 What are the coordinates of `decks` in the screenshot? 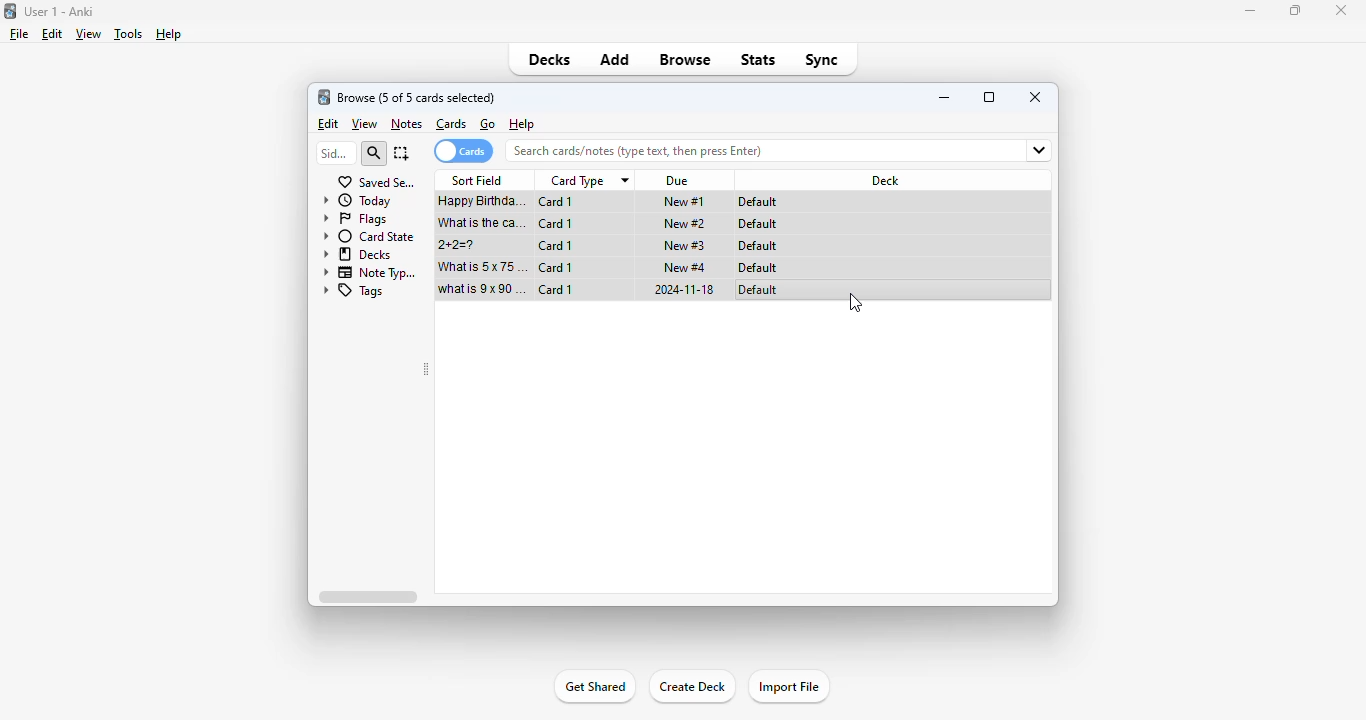 It's located at (358, 254).